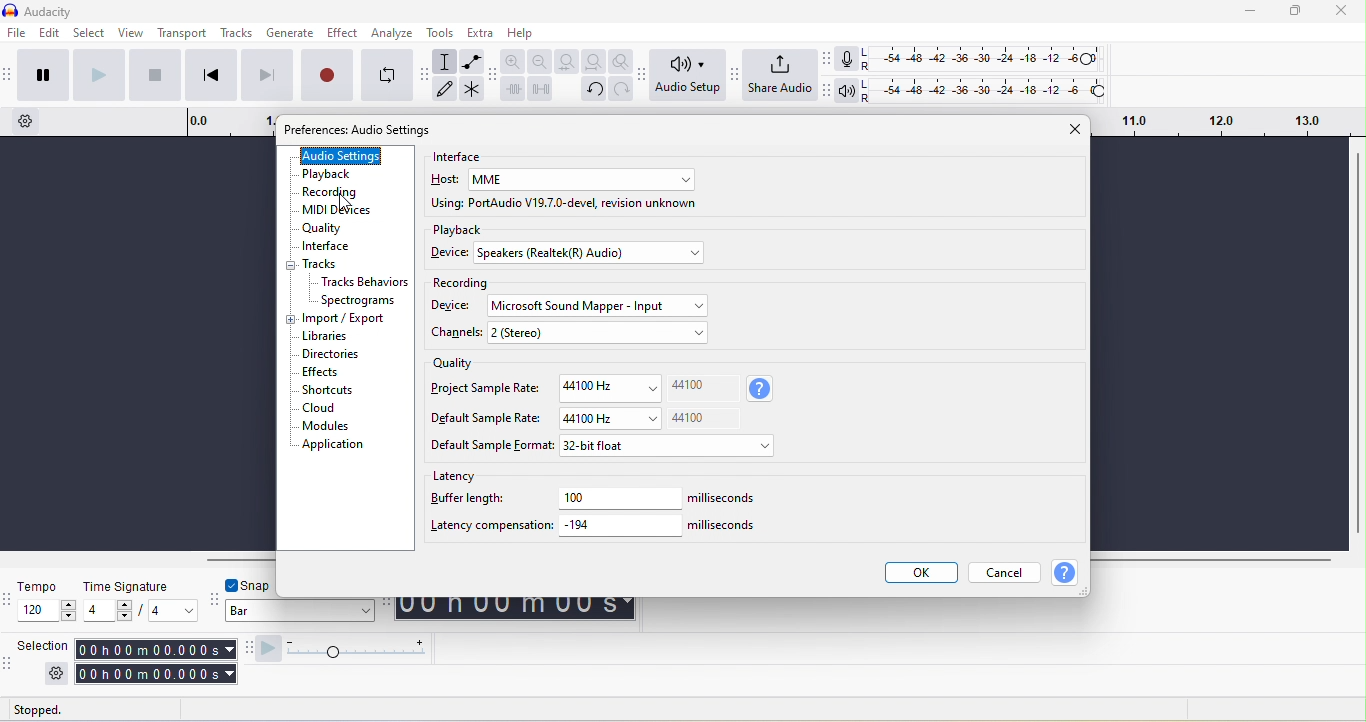 The height and width of the screenshot is (722, 1366). Describe the element at coordinates (736, 77) in the screenshot. I see `audacity share audio setup` at that location.